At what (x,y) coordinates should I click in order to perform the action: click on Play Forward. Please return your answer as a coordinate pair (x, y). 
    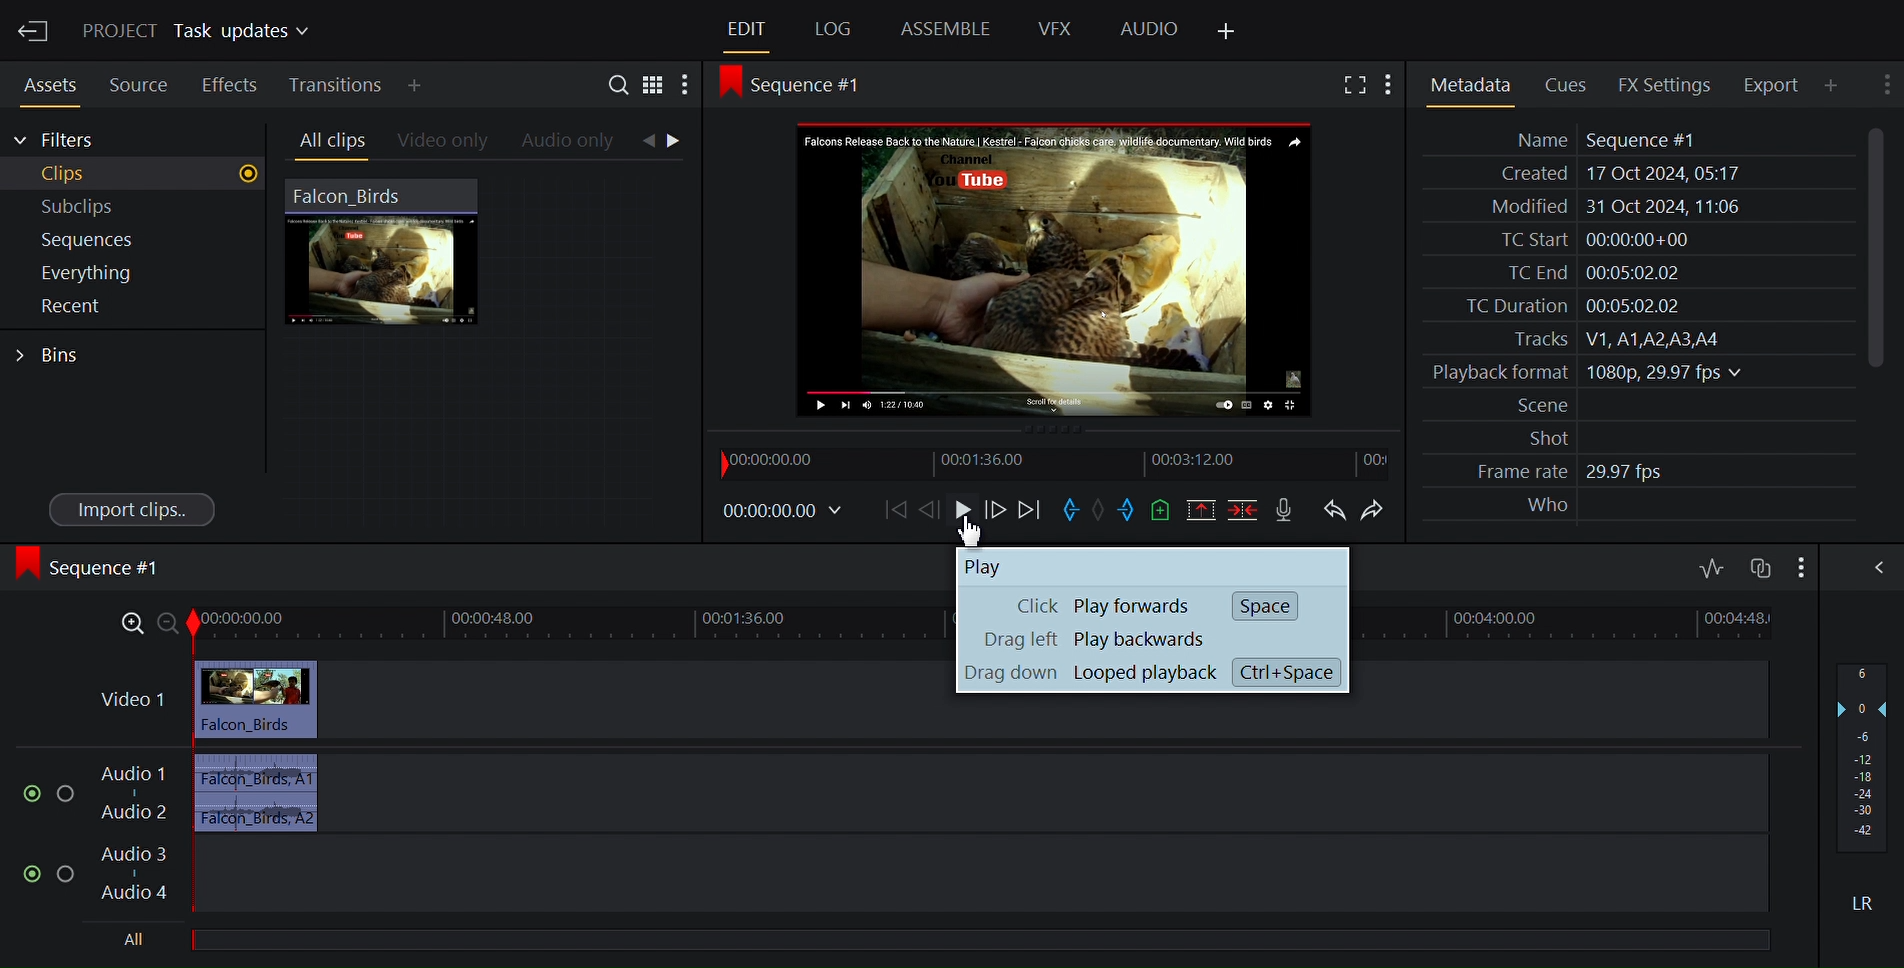
    Looking at the image, I should click on (1135, 606).